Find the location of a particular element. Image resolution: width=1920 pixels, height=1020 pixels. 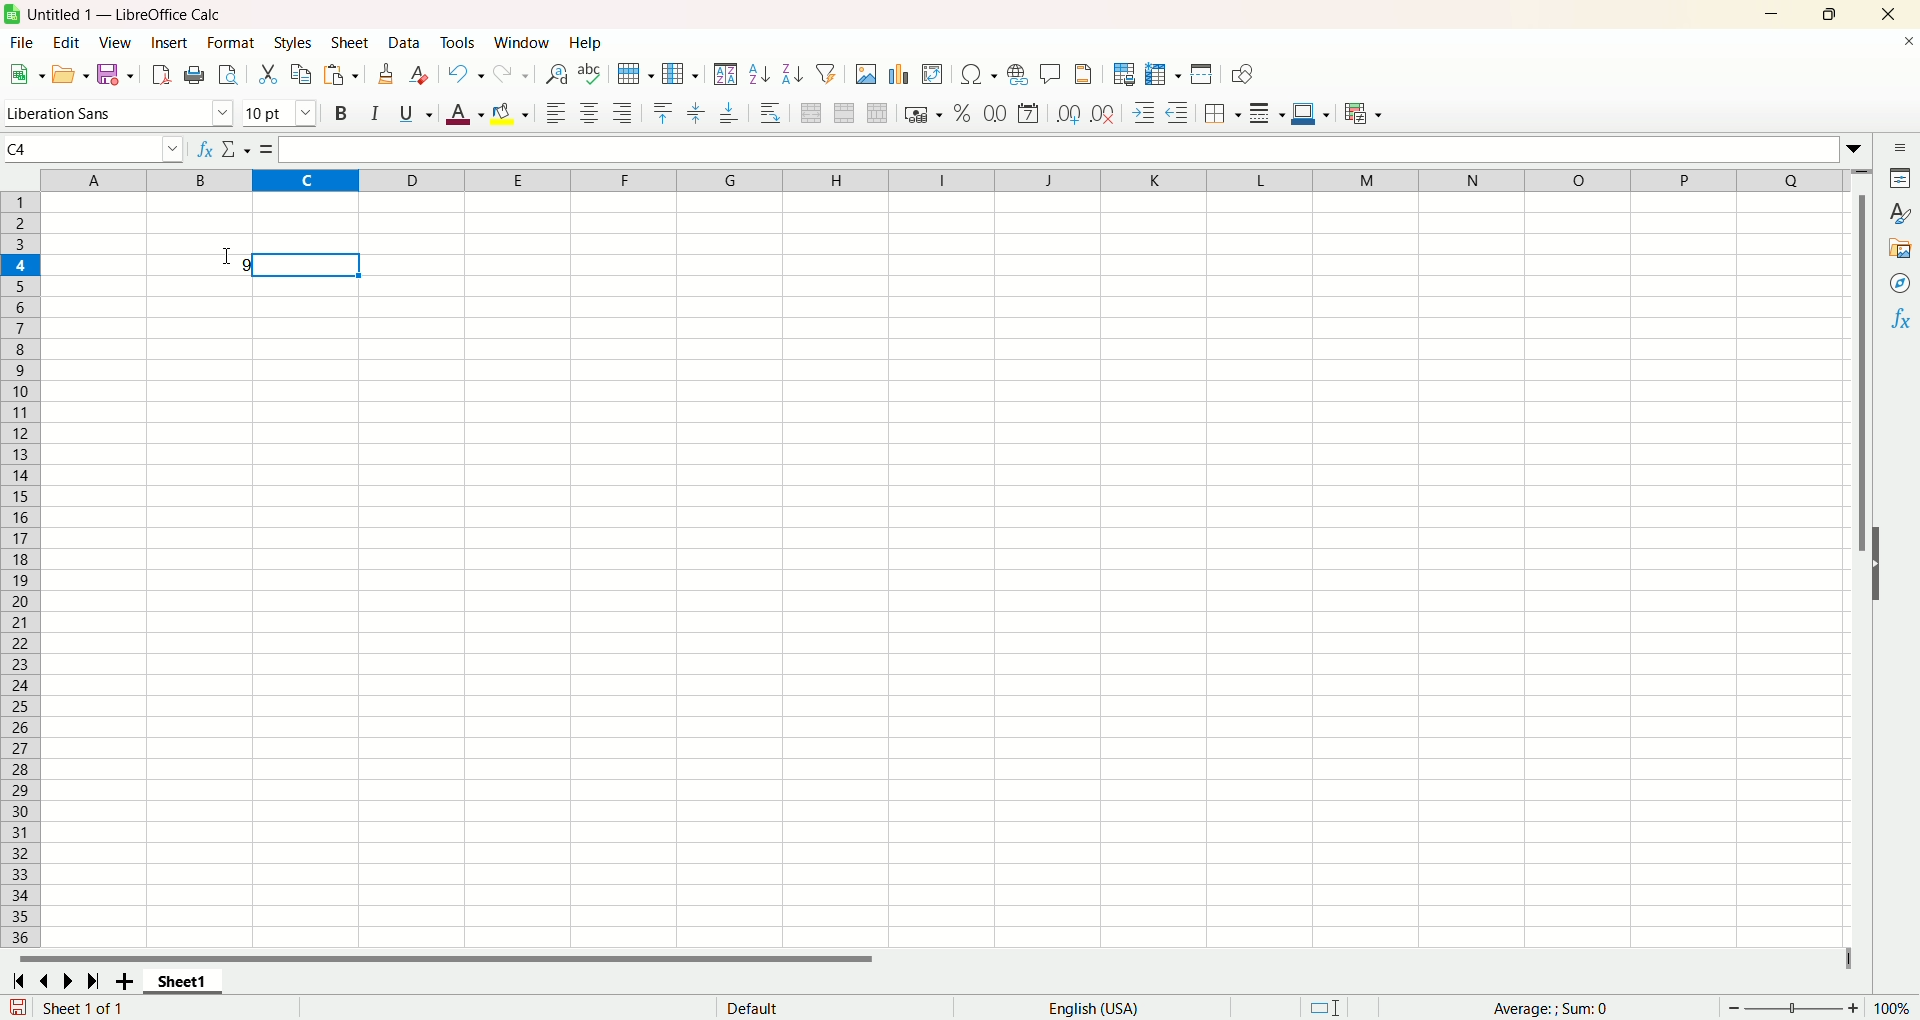

insert image is located at coordinates (933, 76).